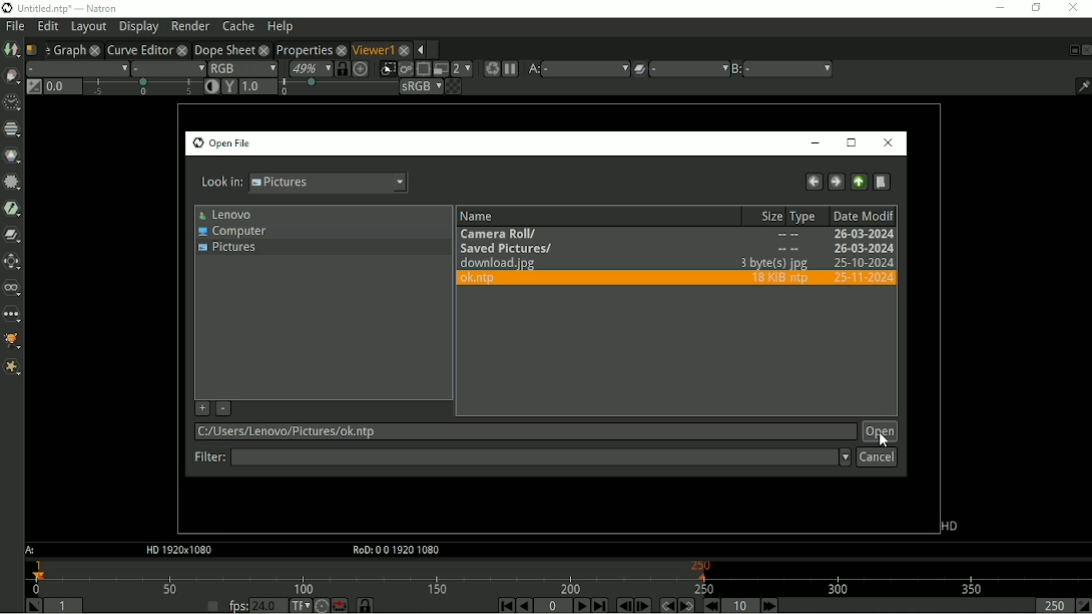  What do you see at coordinates (190, 25) in the screenshot?
I see `Render` at bounding box center [190, 25].